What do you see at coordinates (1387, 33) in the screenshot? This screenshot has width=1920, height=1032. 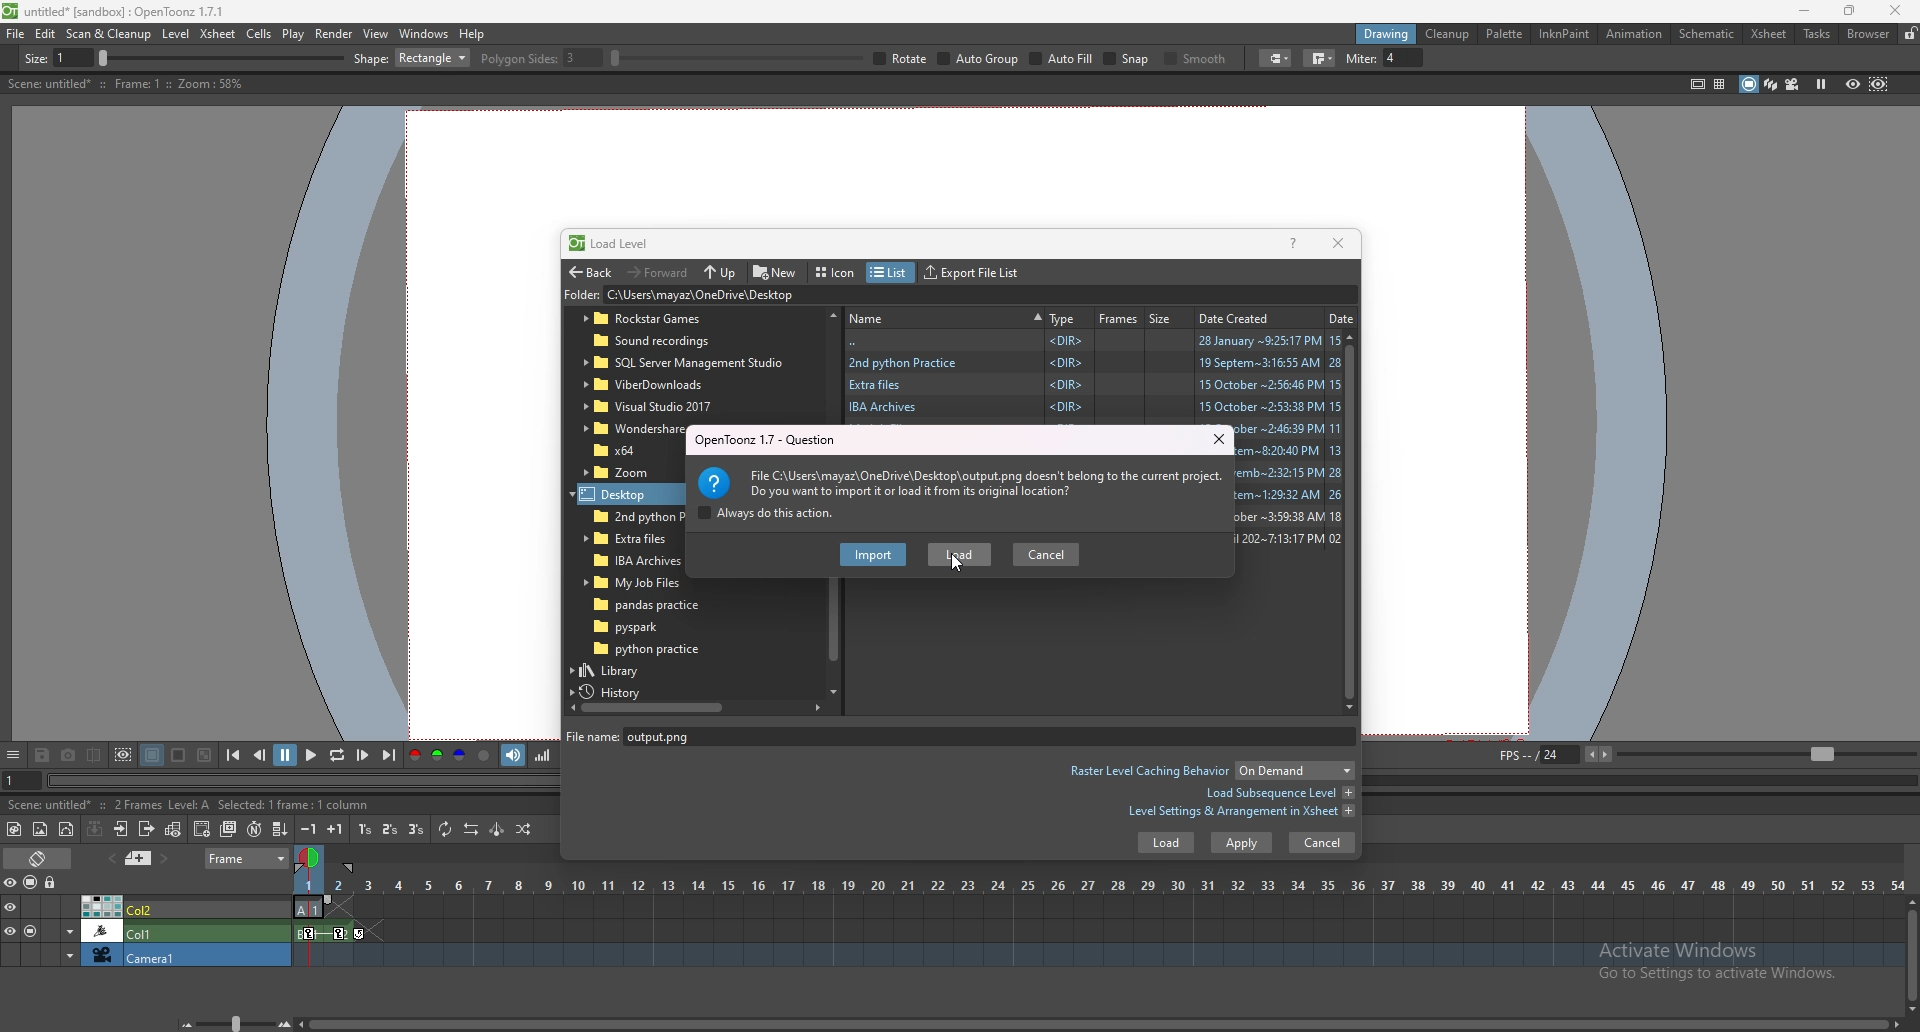 I see `drawing` at bounding box center [1387, 33].